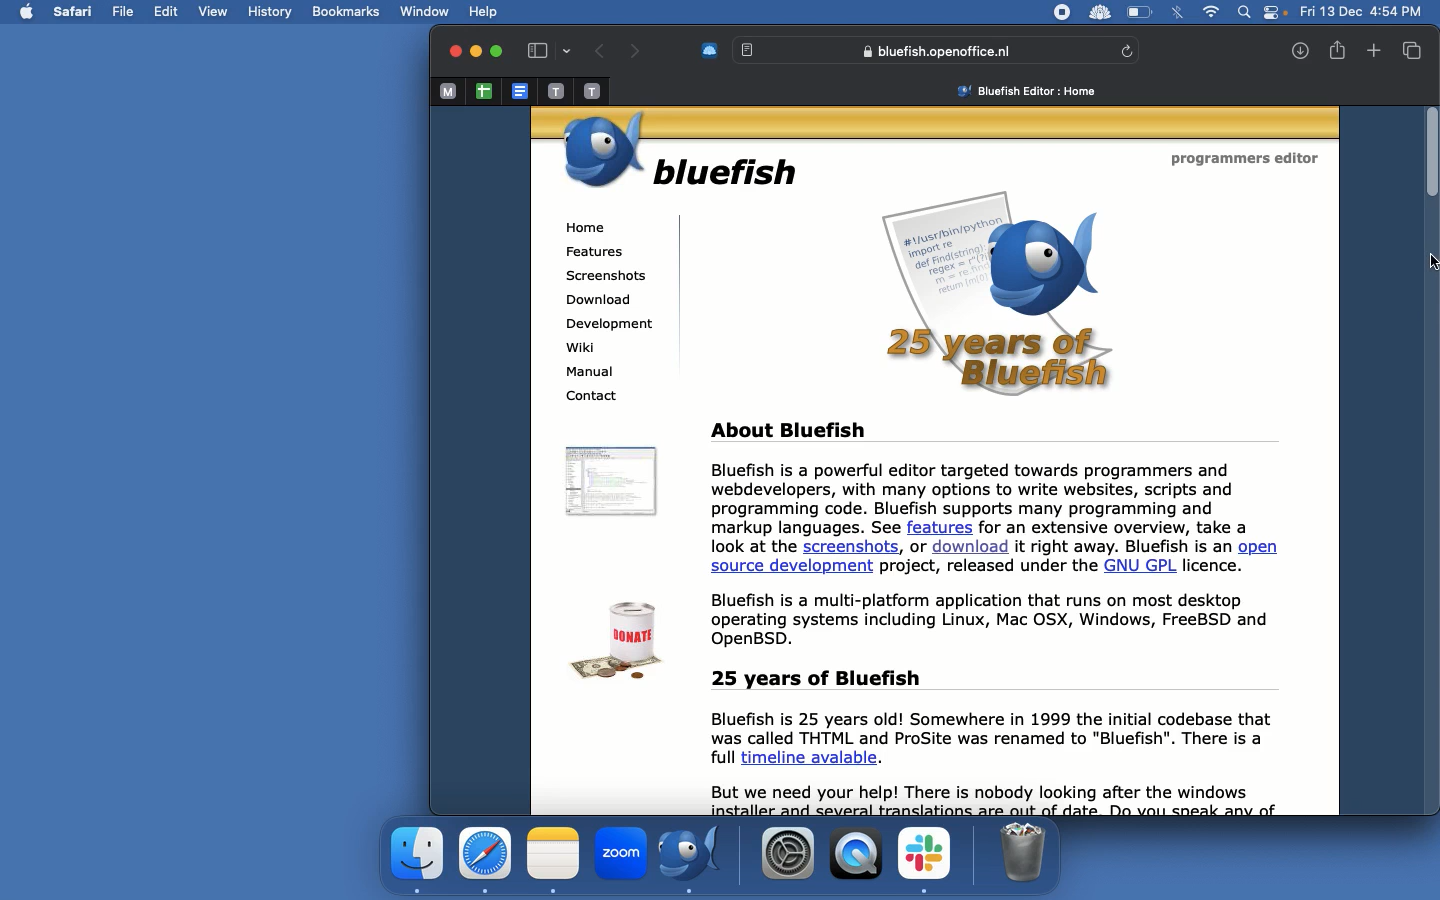 The height and width of the screenshot is (900, 1440). Describe the element at coordinates (589, 370) in the screenshot. I see `Manual ` at that location.